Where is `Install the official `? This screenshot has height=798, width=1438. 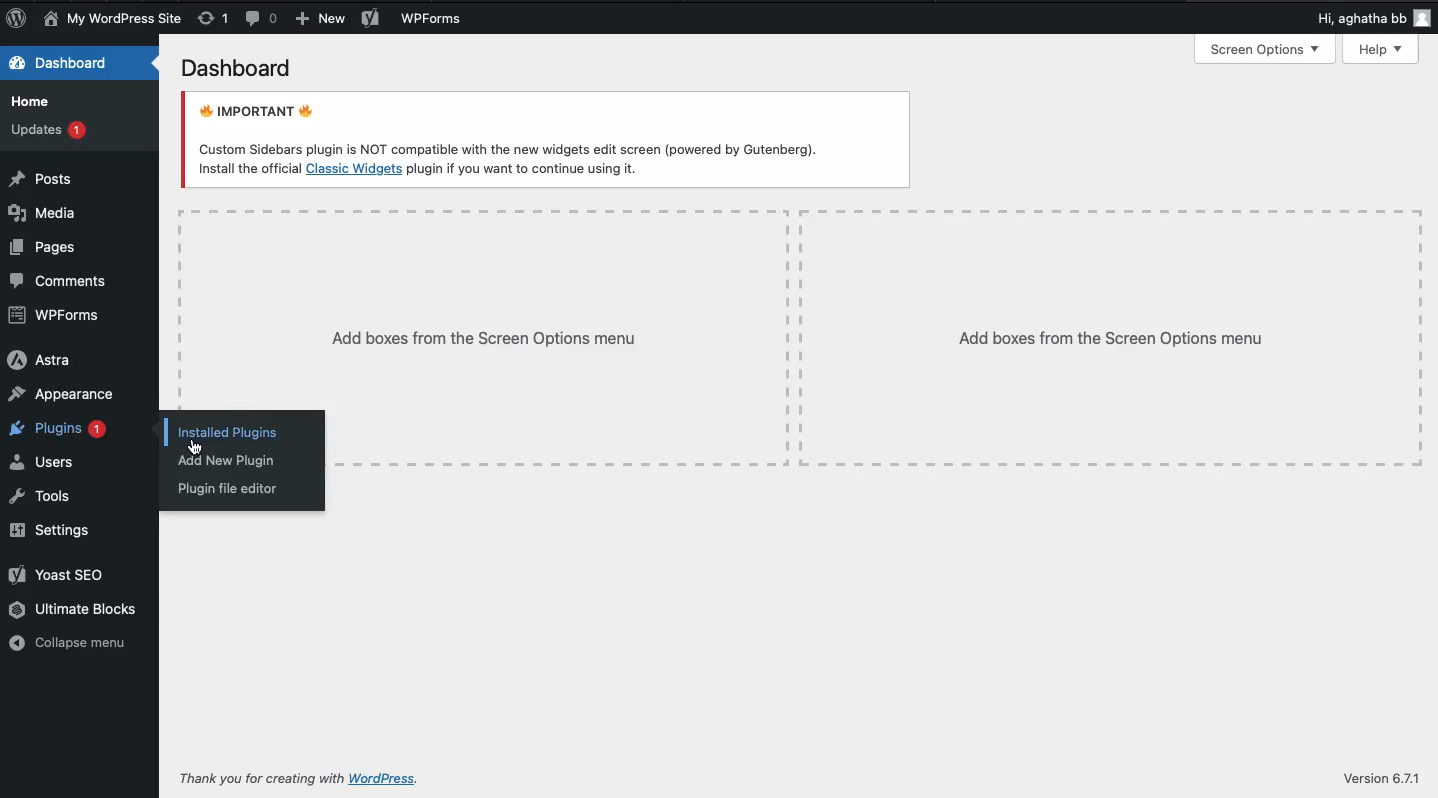
Install the official  is located at coordinates (247, 168).